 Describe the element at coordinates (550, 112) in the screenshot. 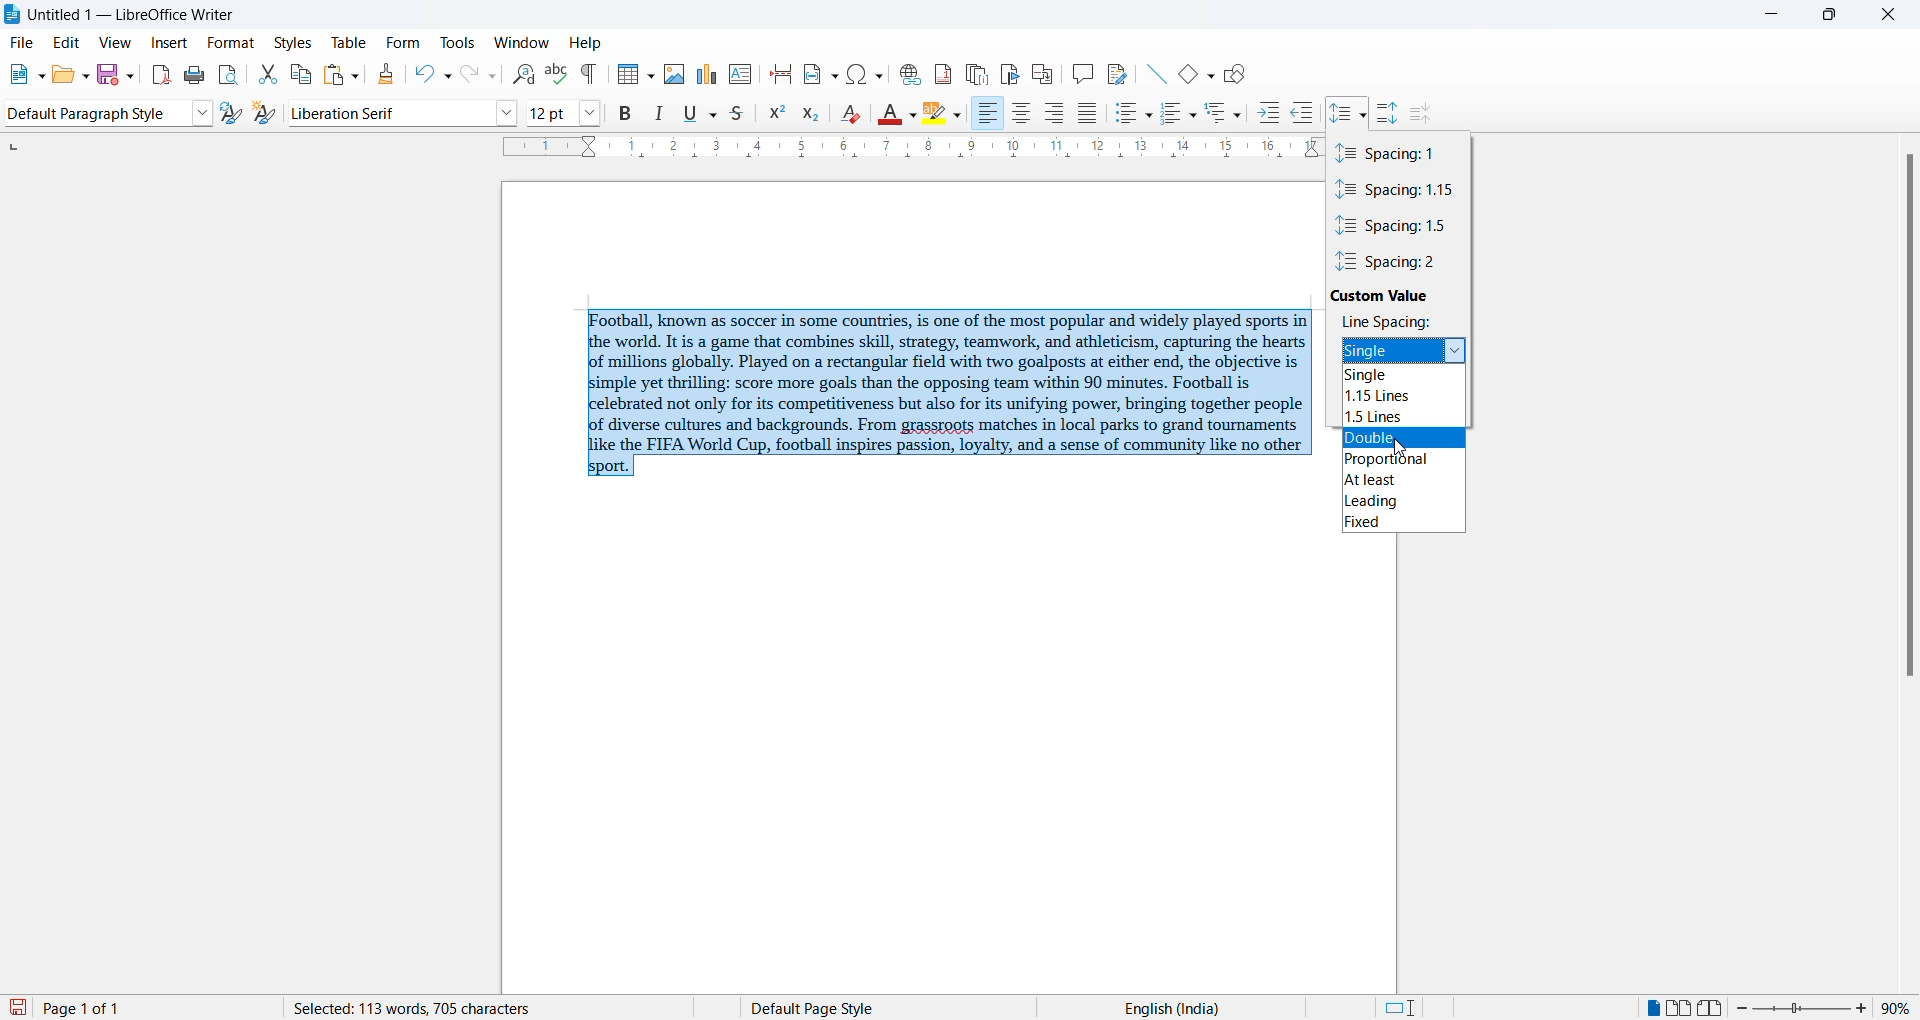

I see `font size` at that location.